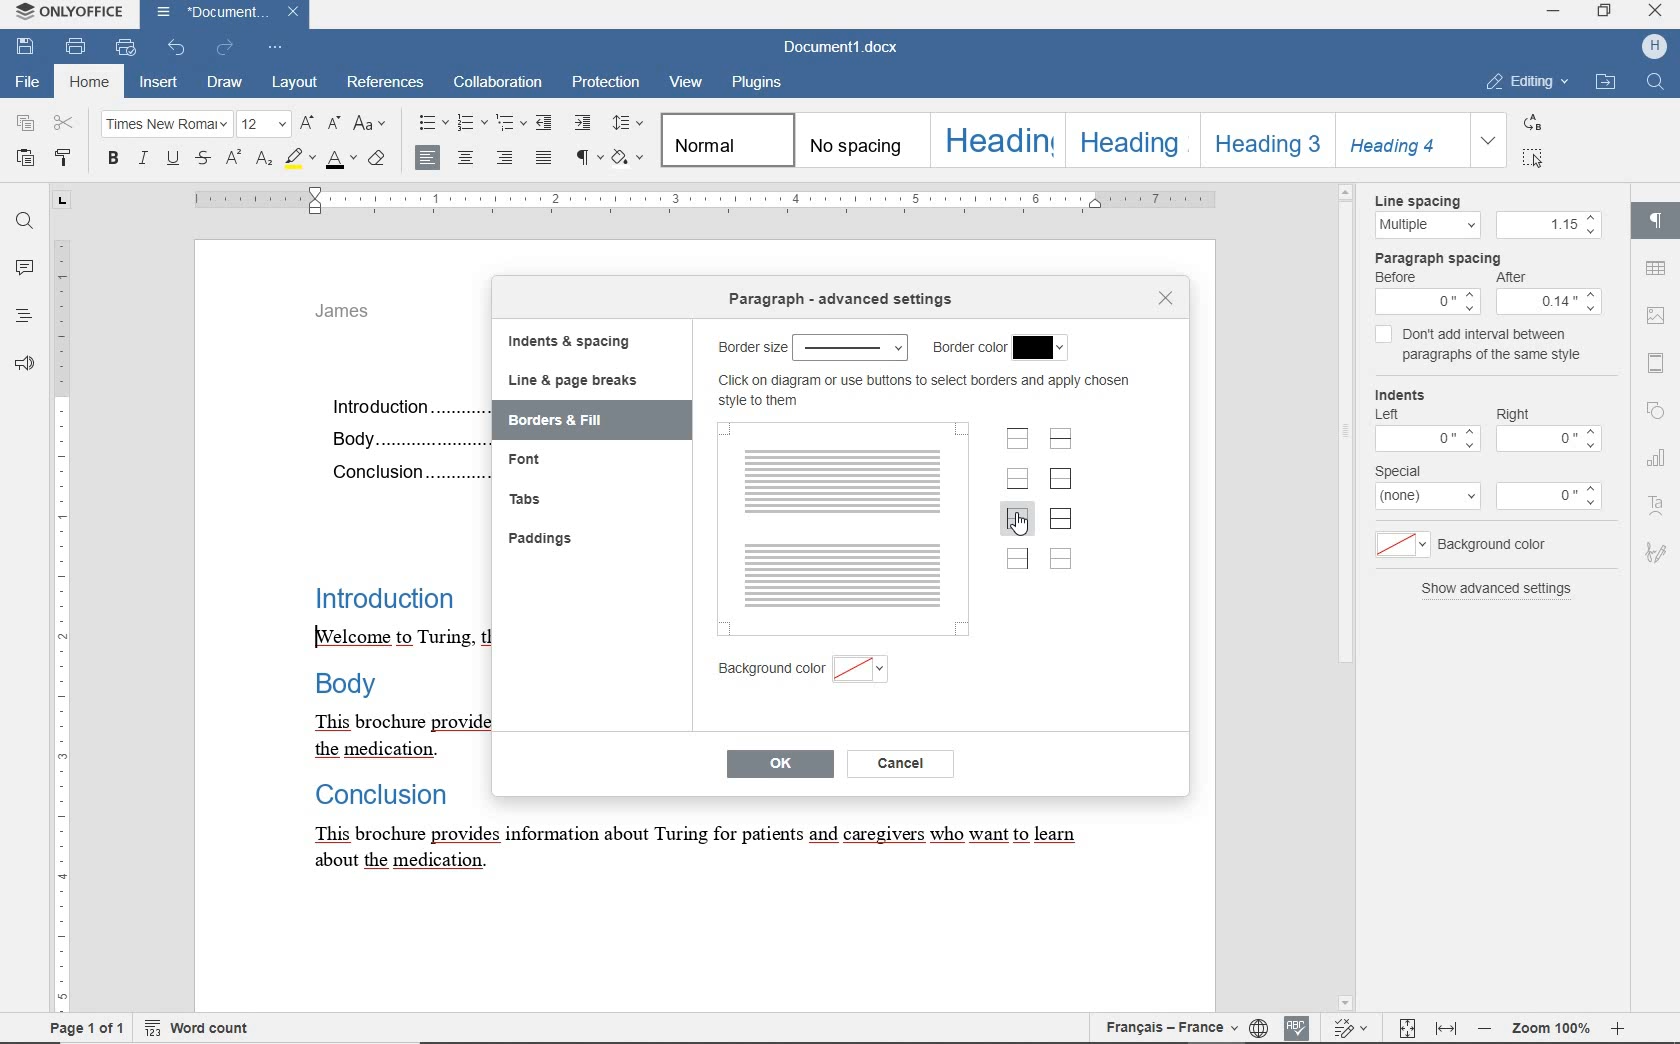 Image resolution: width=1680 pixels, height=1044 pixels. What do you see at coordinates (513, 123) in the screenshot?
I see `multilevel list` at bounding box center [513, 123].